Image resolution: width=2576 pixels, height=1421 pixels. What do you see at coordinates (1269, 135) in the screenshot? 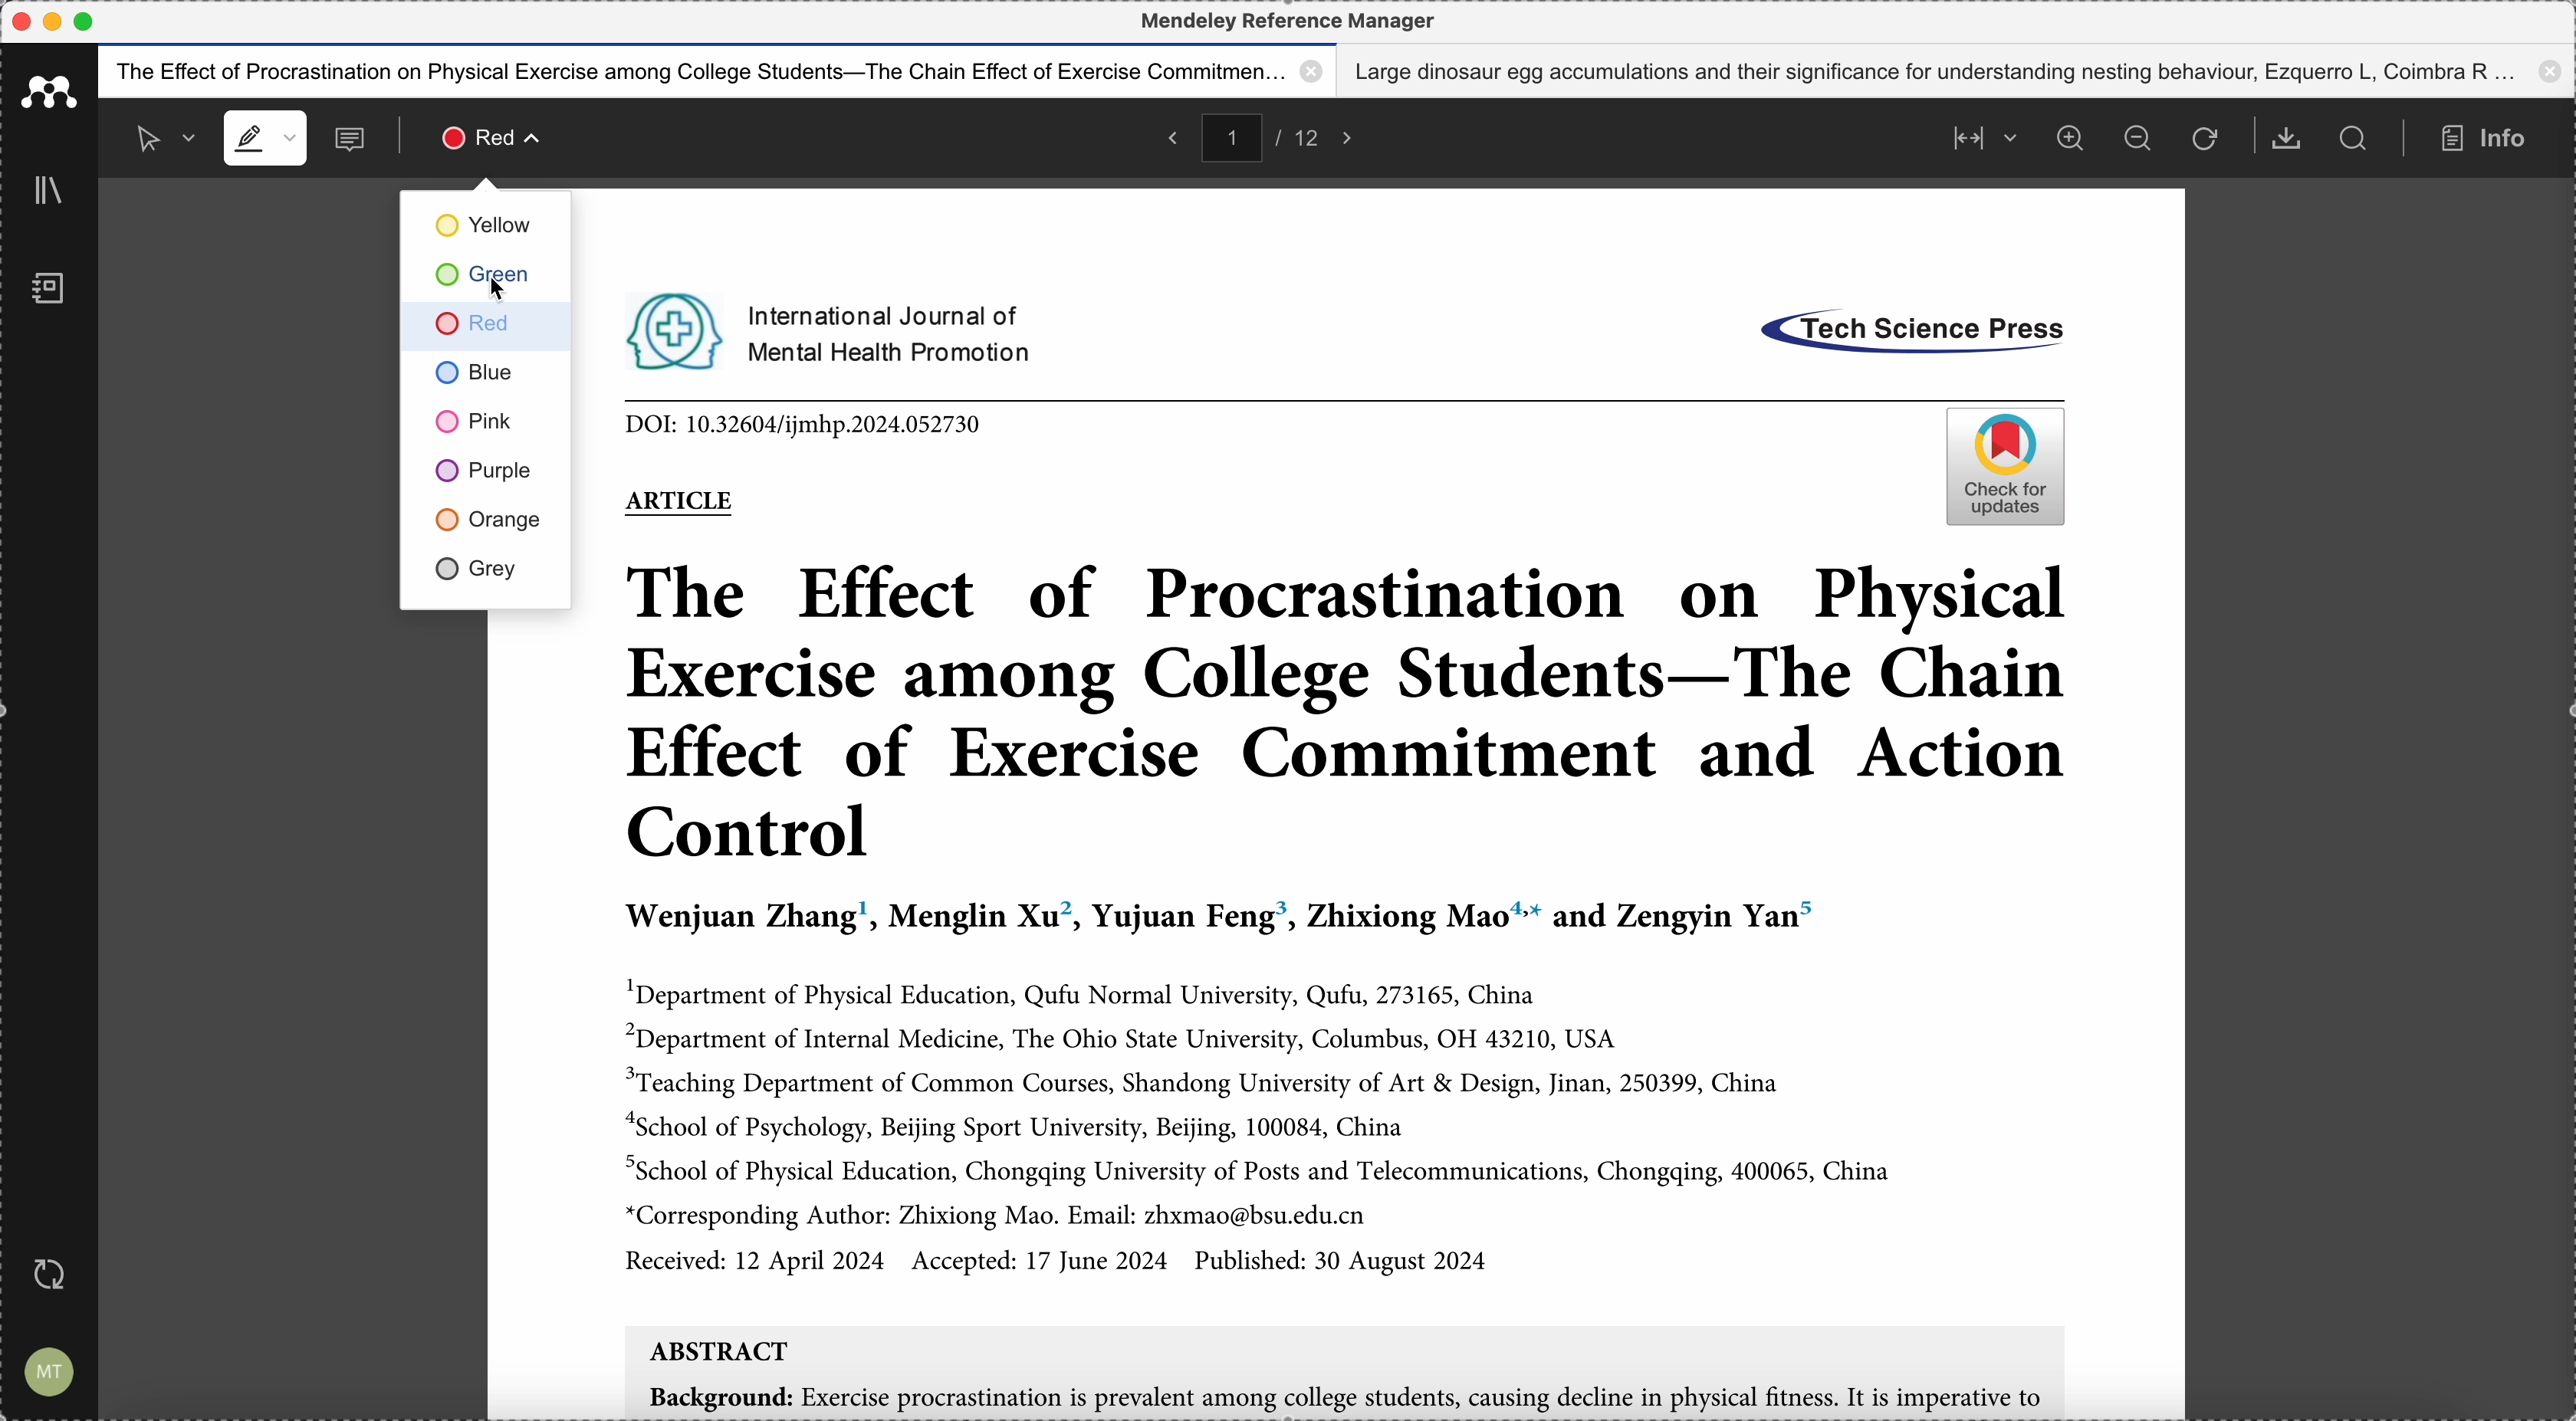
I see `pages` at bounding box center [1269, 135].